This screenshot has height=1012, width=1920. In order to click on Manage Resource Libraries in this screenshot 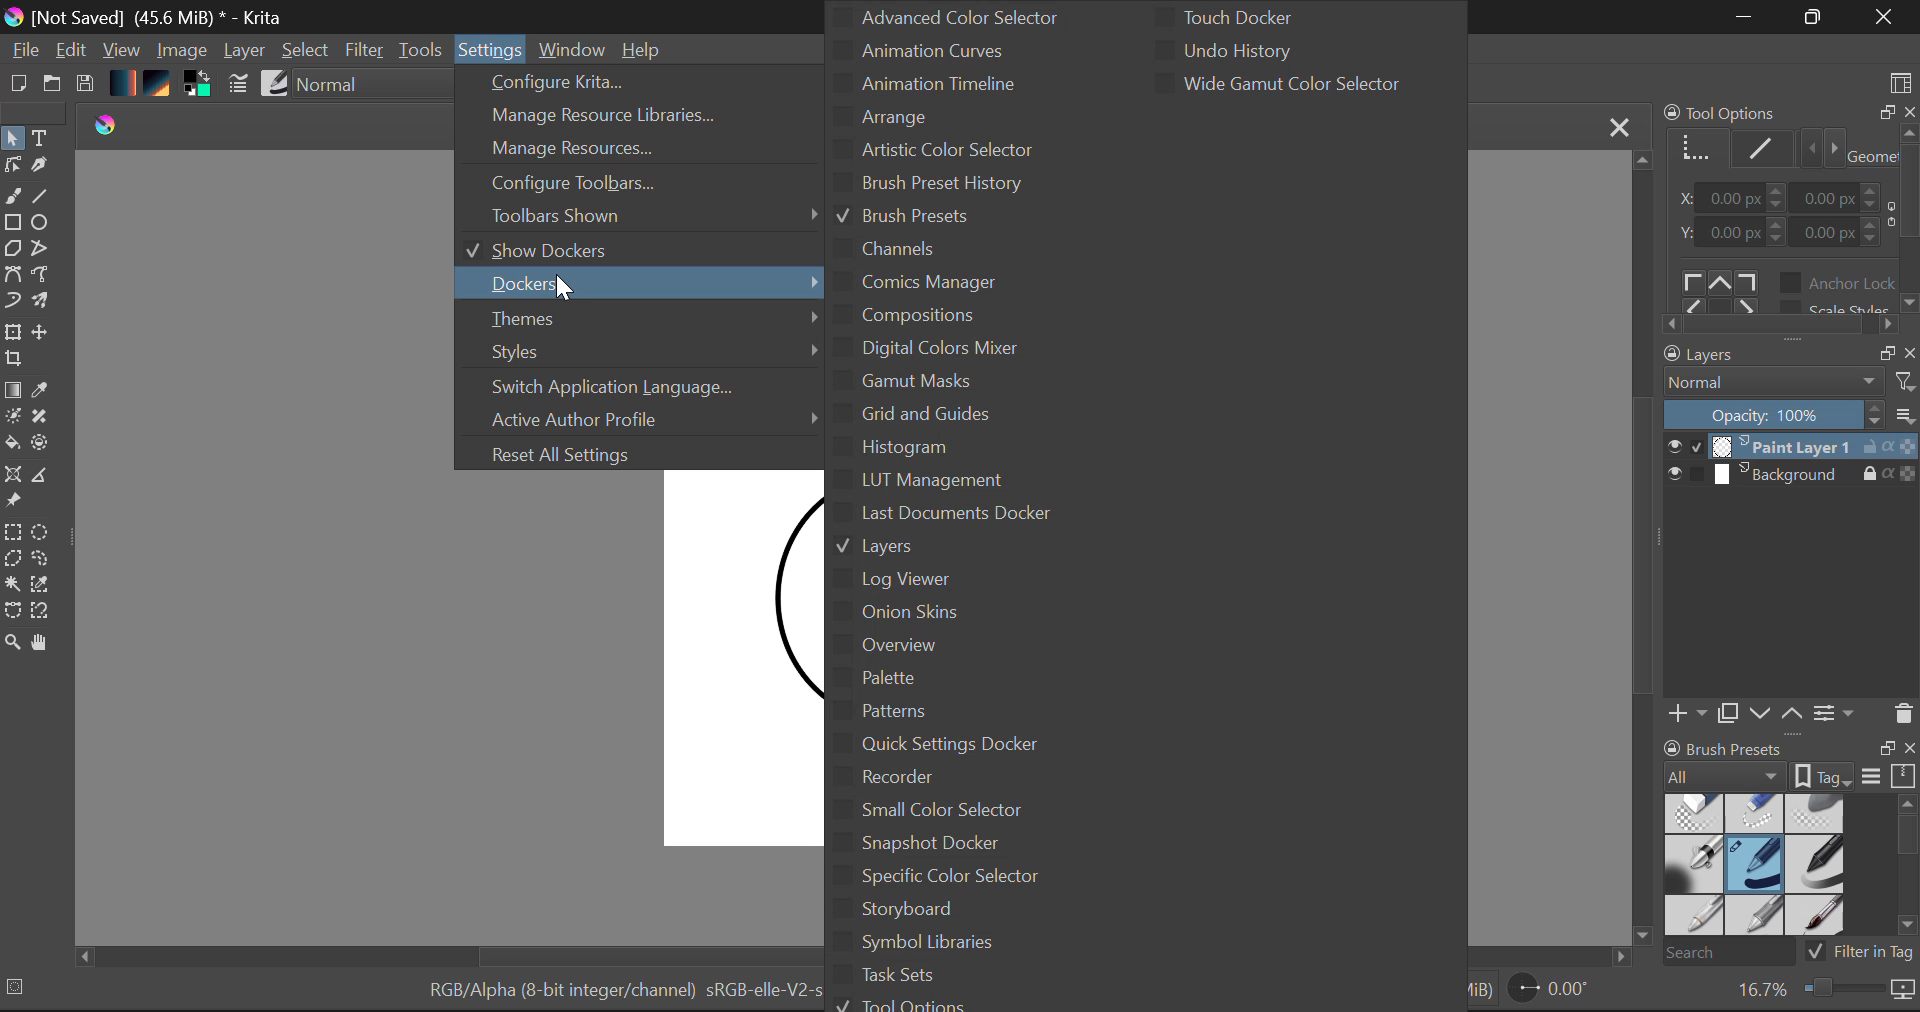, I will do `click(640, 115)`.